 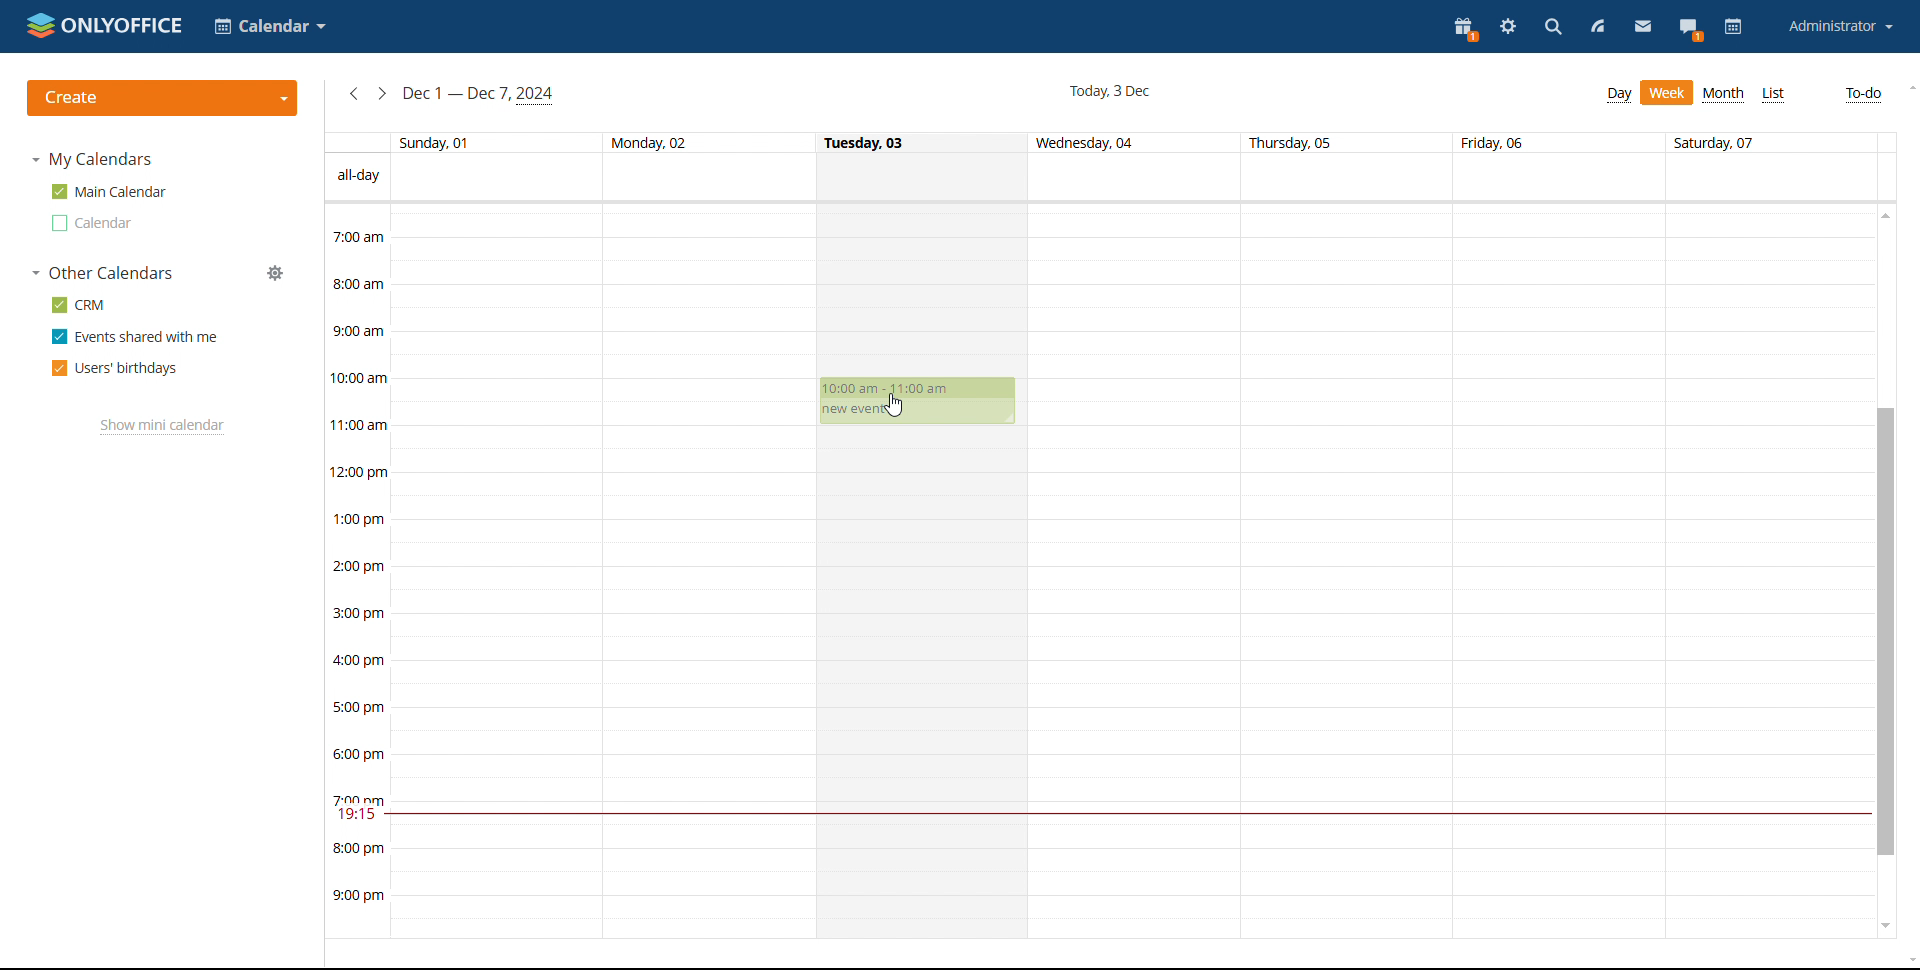 I want to click on 4:00 pm, so click(x=362, y=660).